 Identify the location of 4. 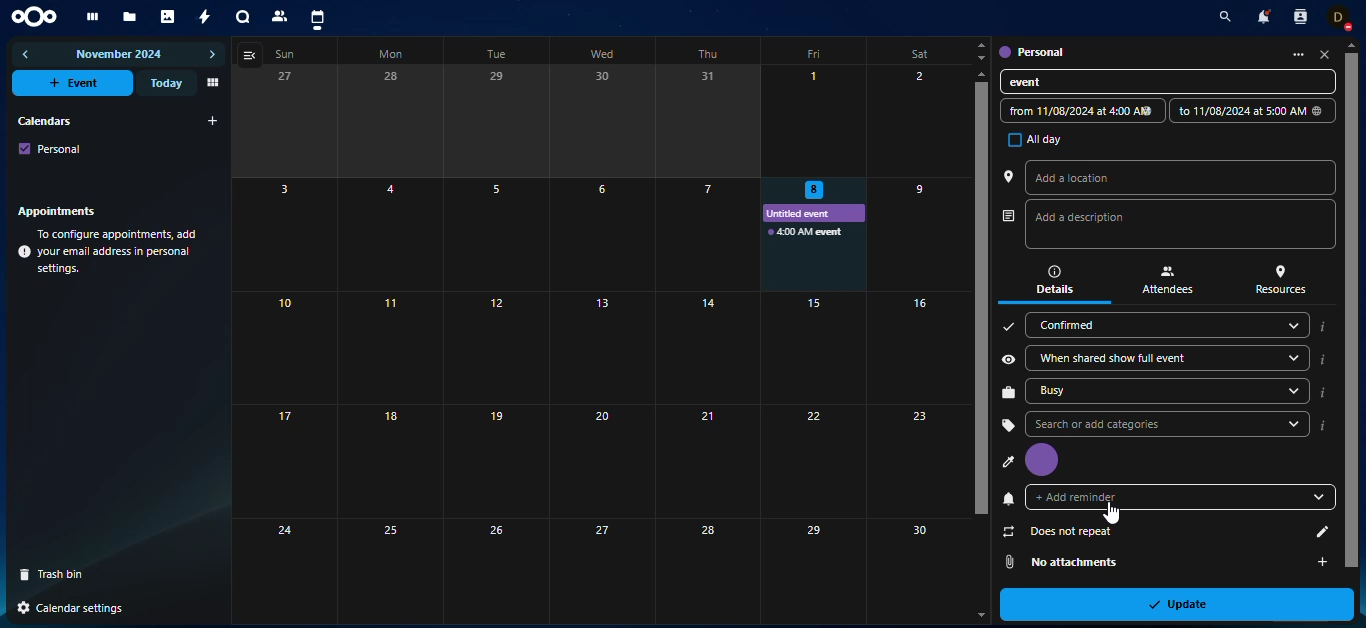
(391, 235).